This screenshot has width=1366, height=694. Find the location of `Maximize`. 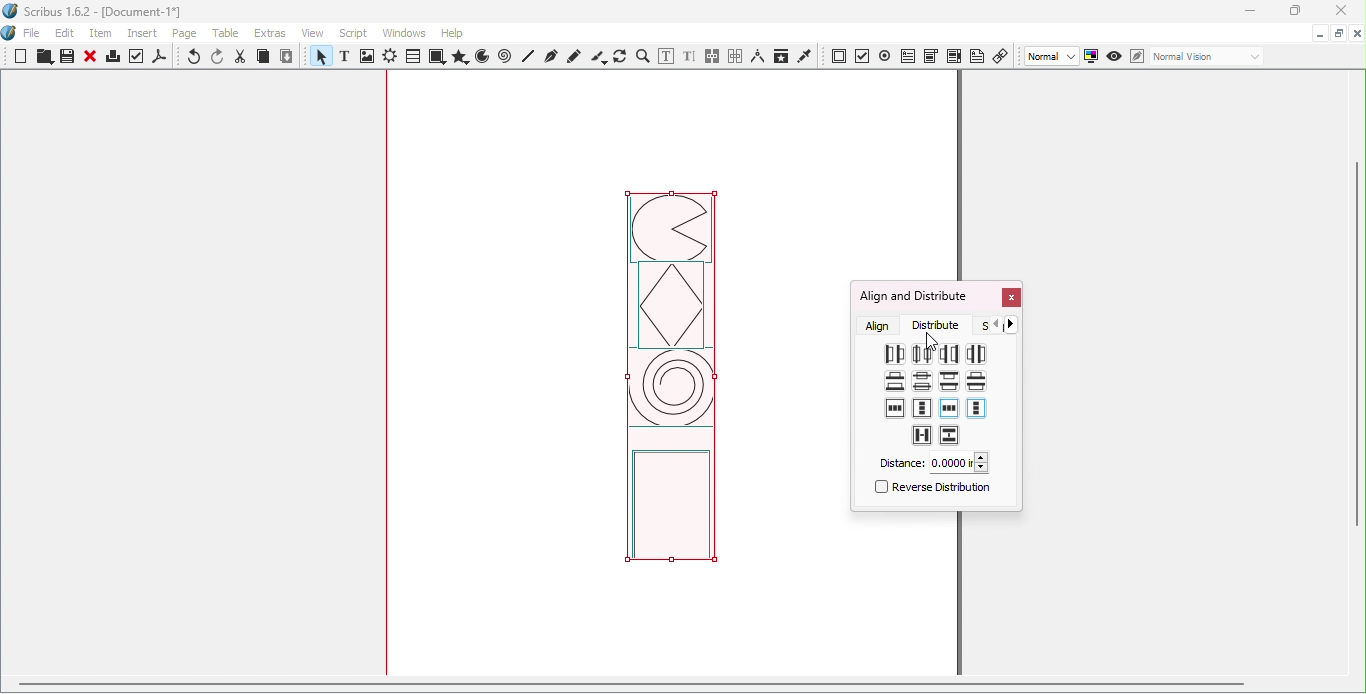

Maximize is located at coordinates (1338, 32).